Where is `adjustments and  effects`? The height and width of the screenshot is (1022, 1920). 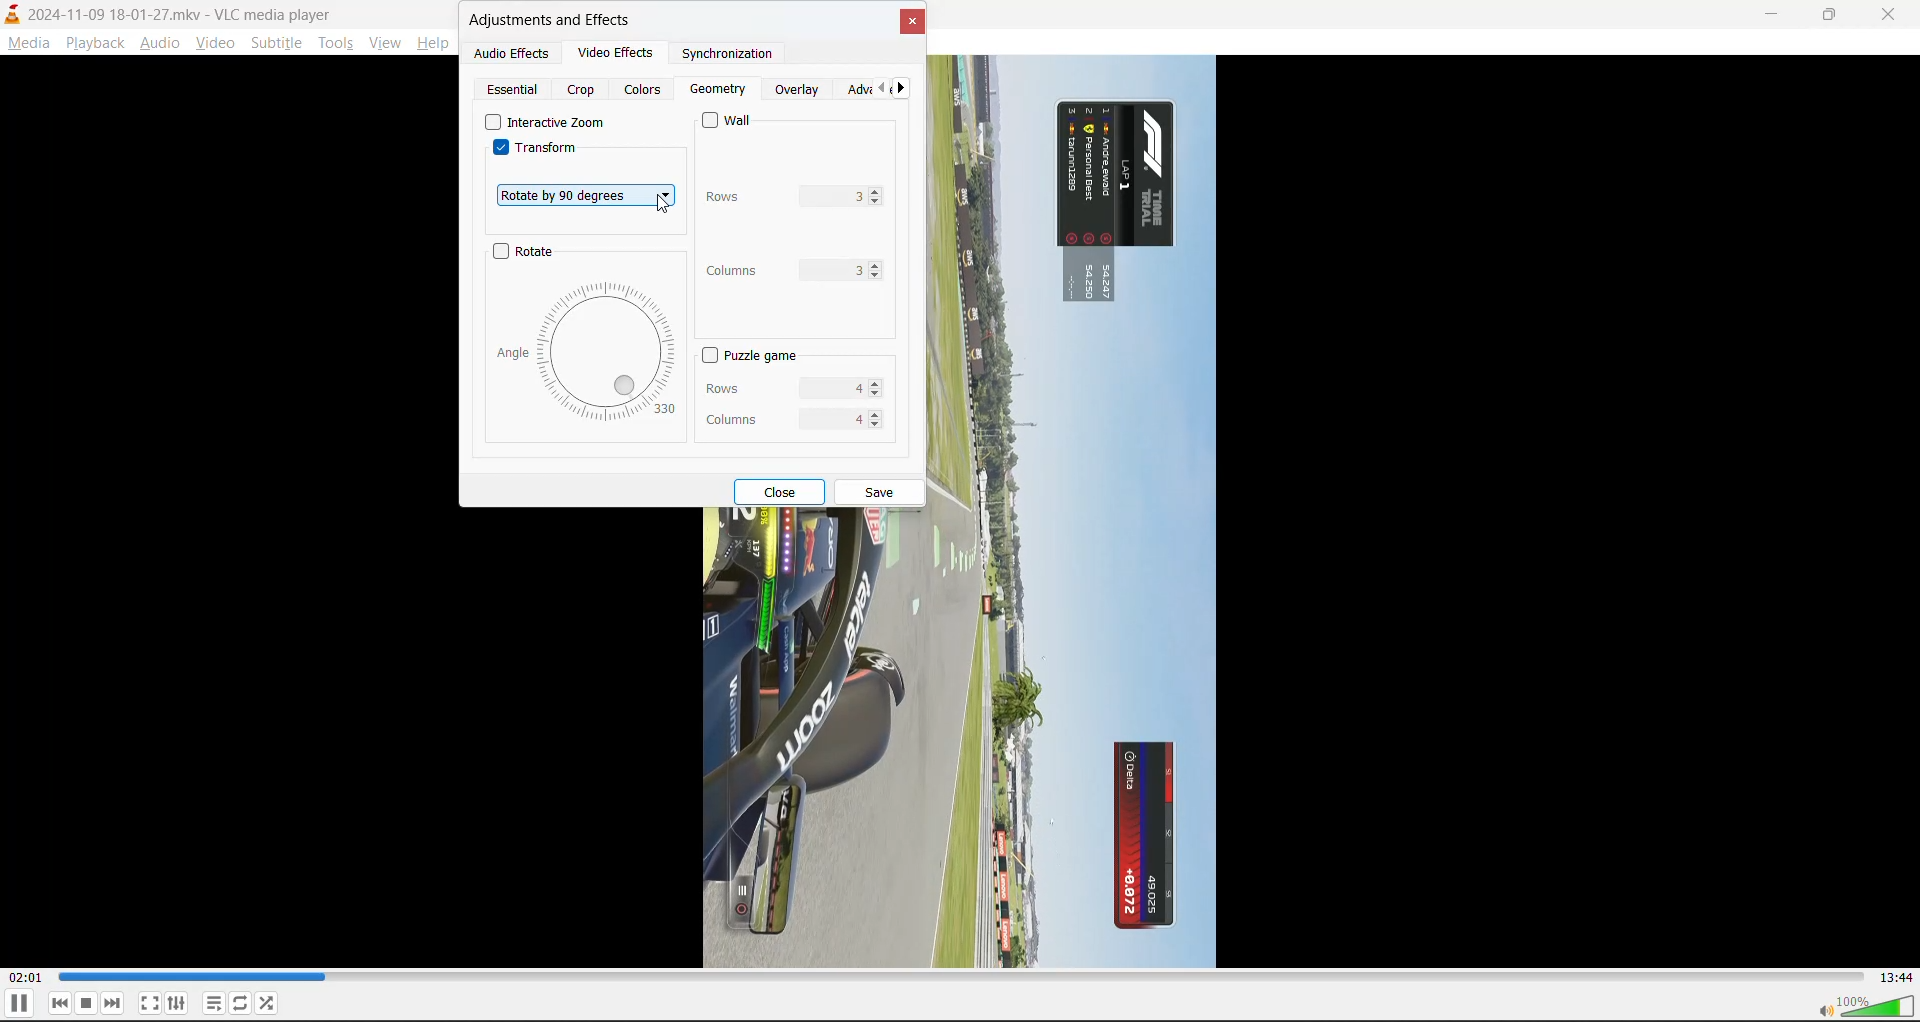 adjustments and  effects is located at coordinates (553, 22).